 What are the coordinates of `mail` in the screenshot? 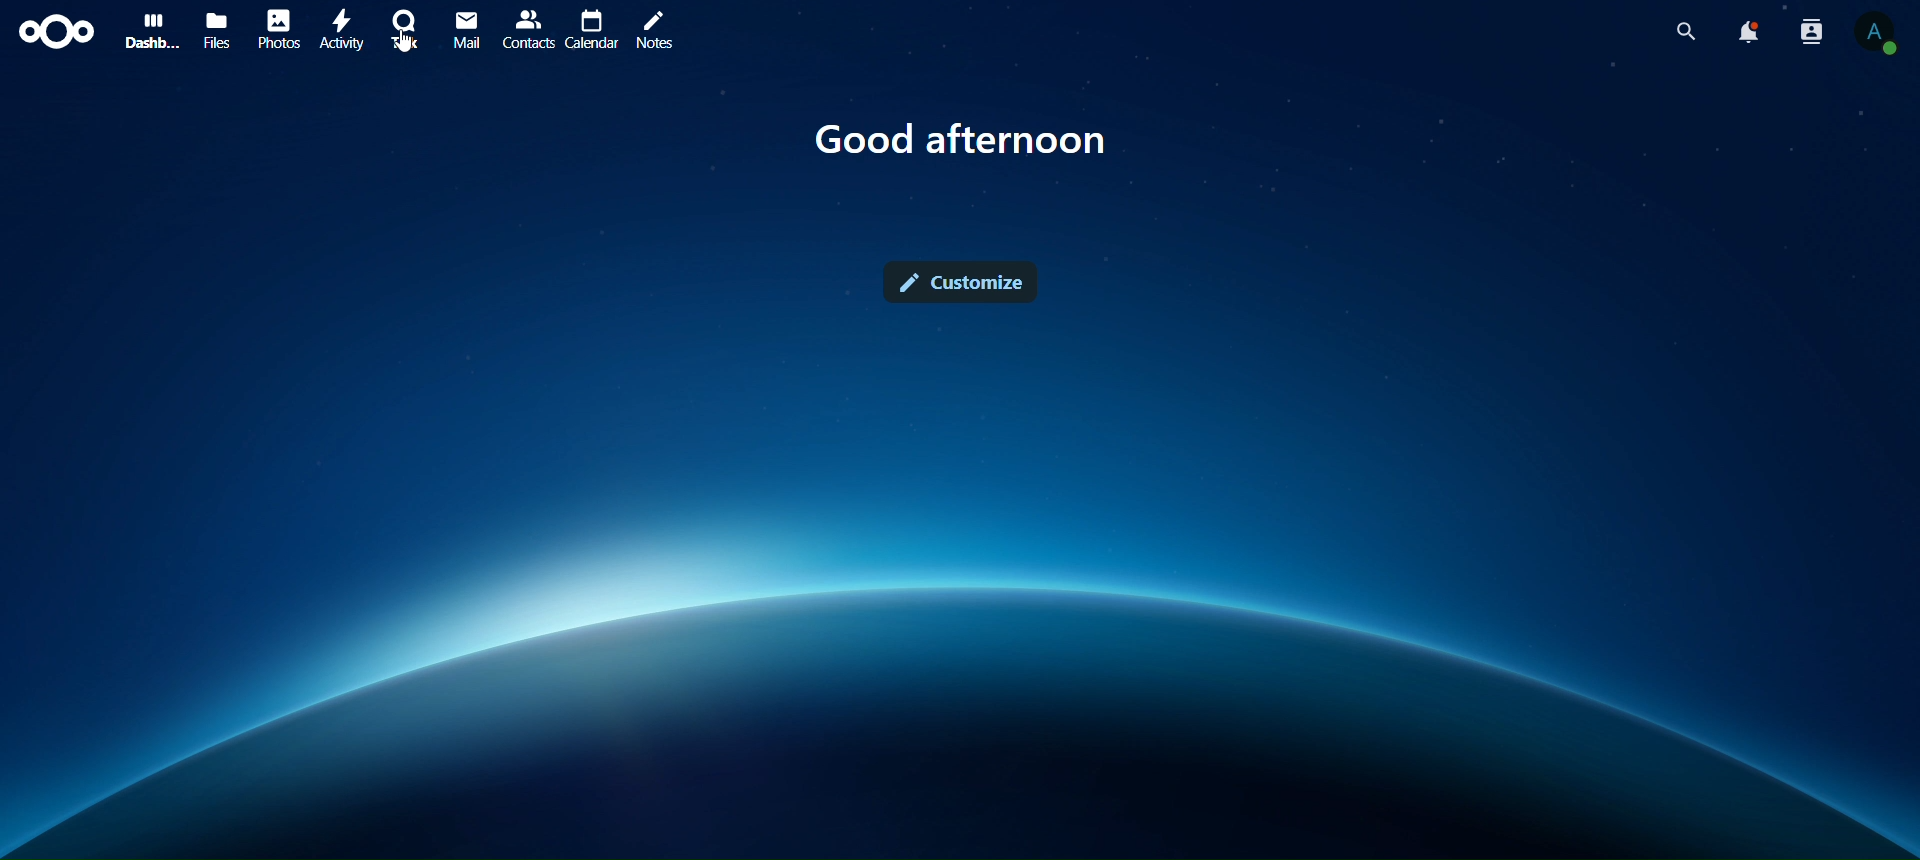 It's located at (469, 30).